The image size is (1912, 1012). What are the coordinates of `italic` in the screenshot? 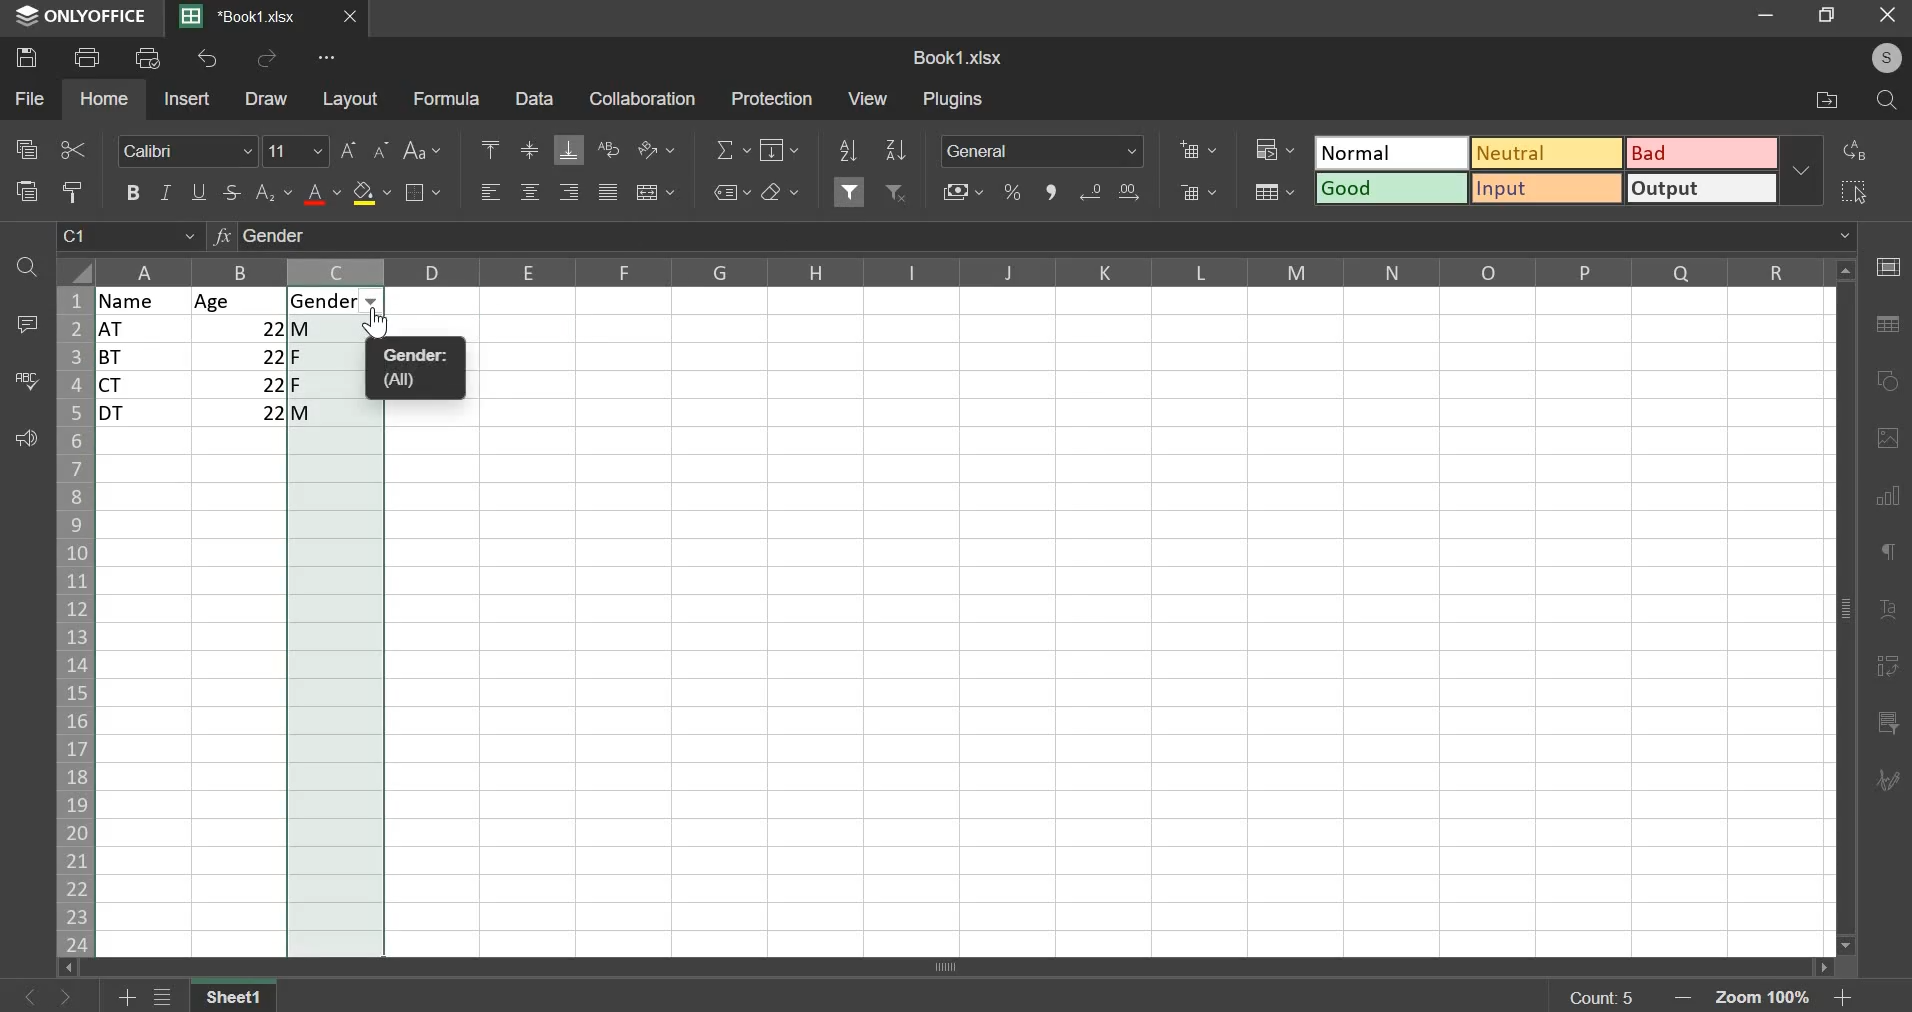 It's located at (165, 192).